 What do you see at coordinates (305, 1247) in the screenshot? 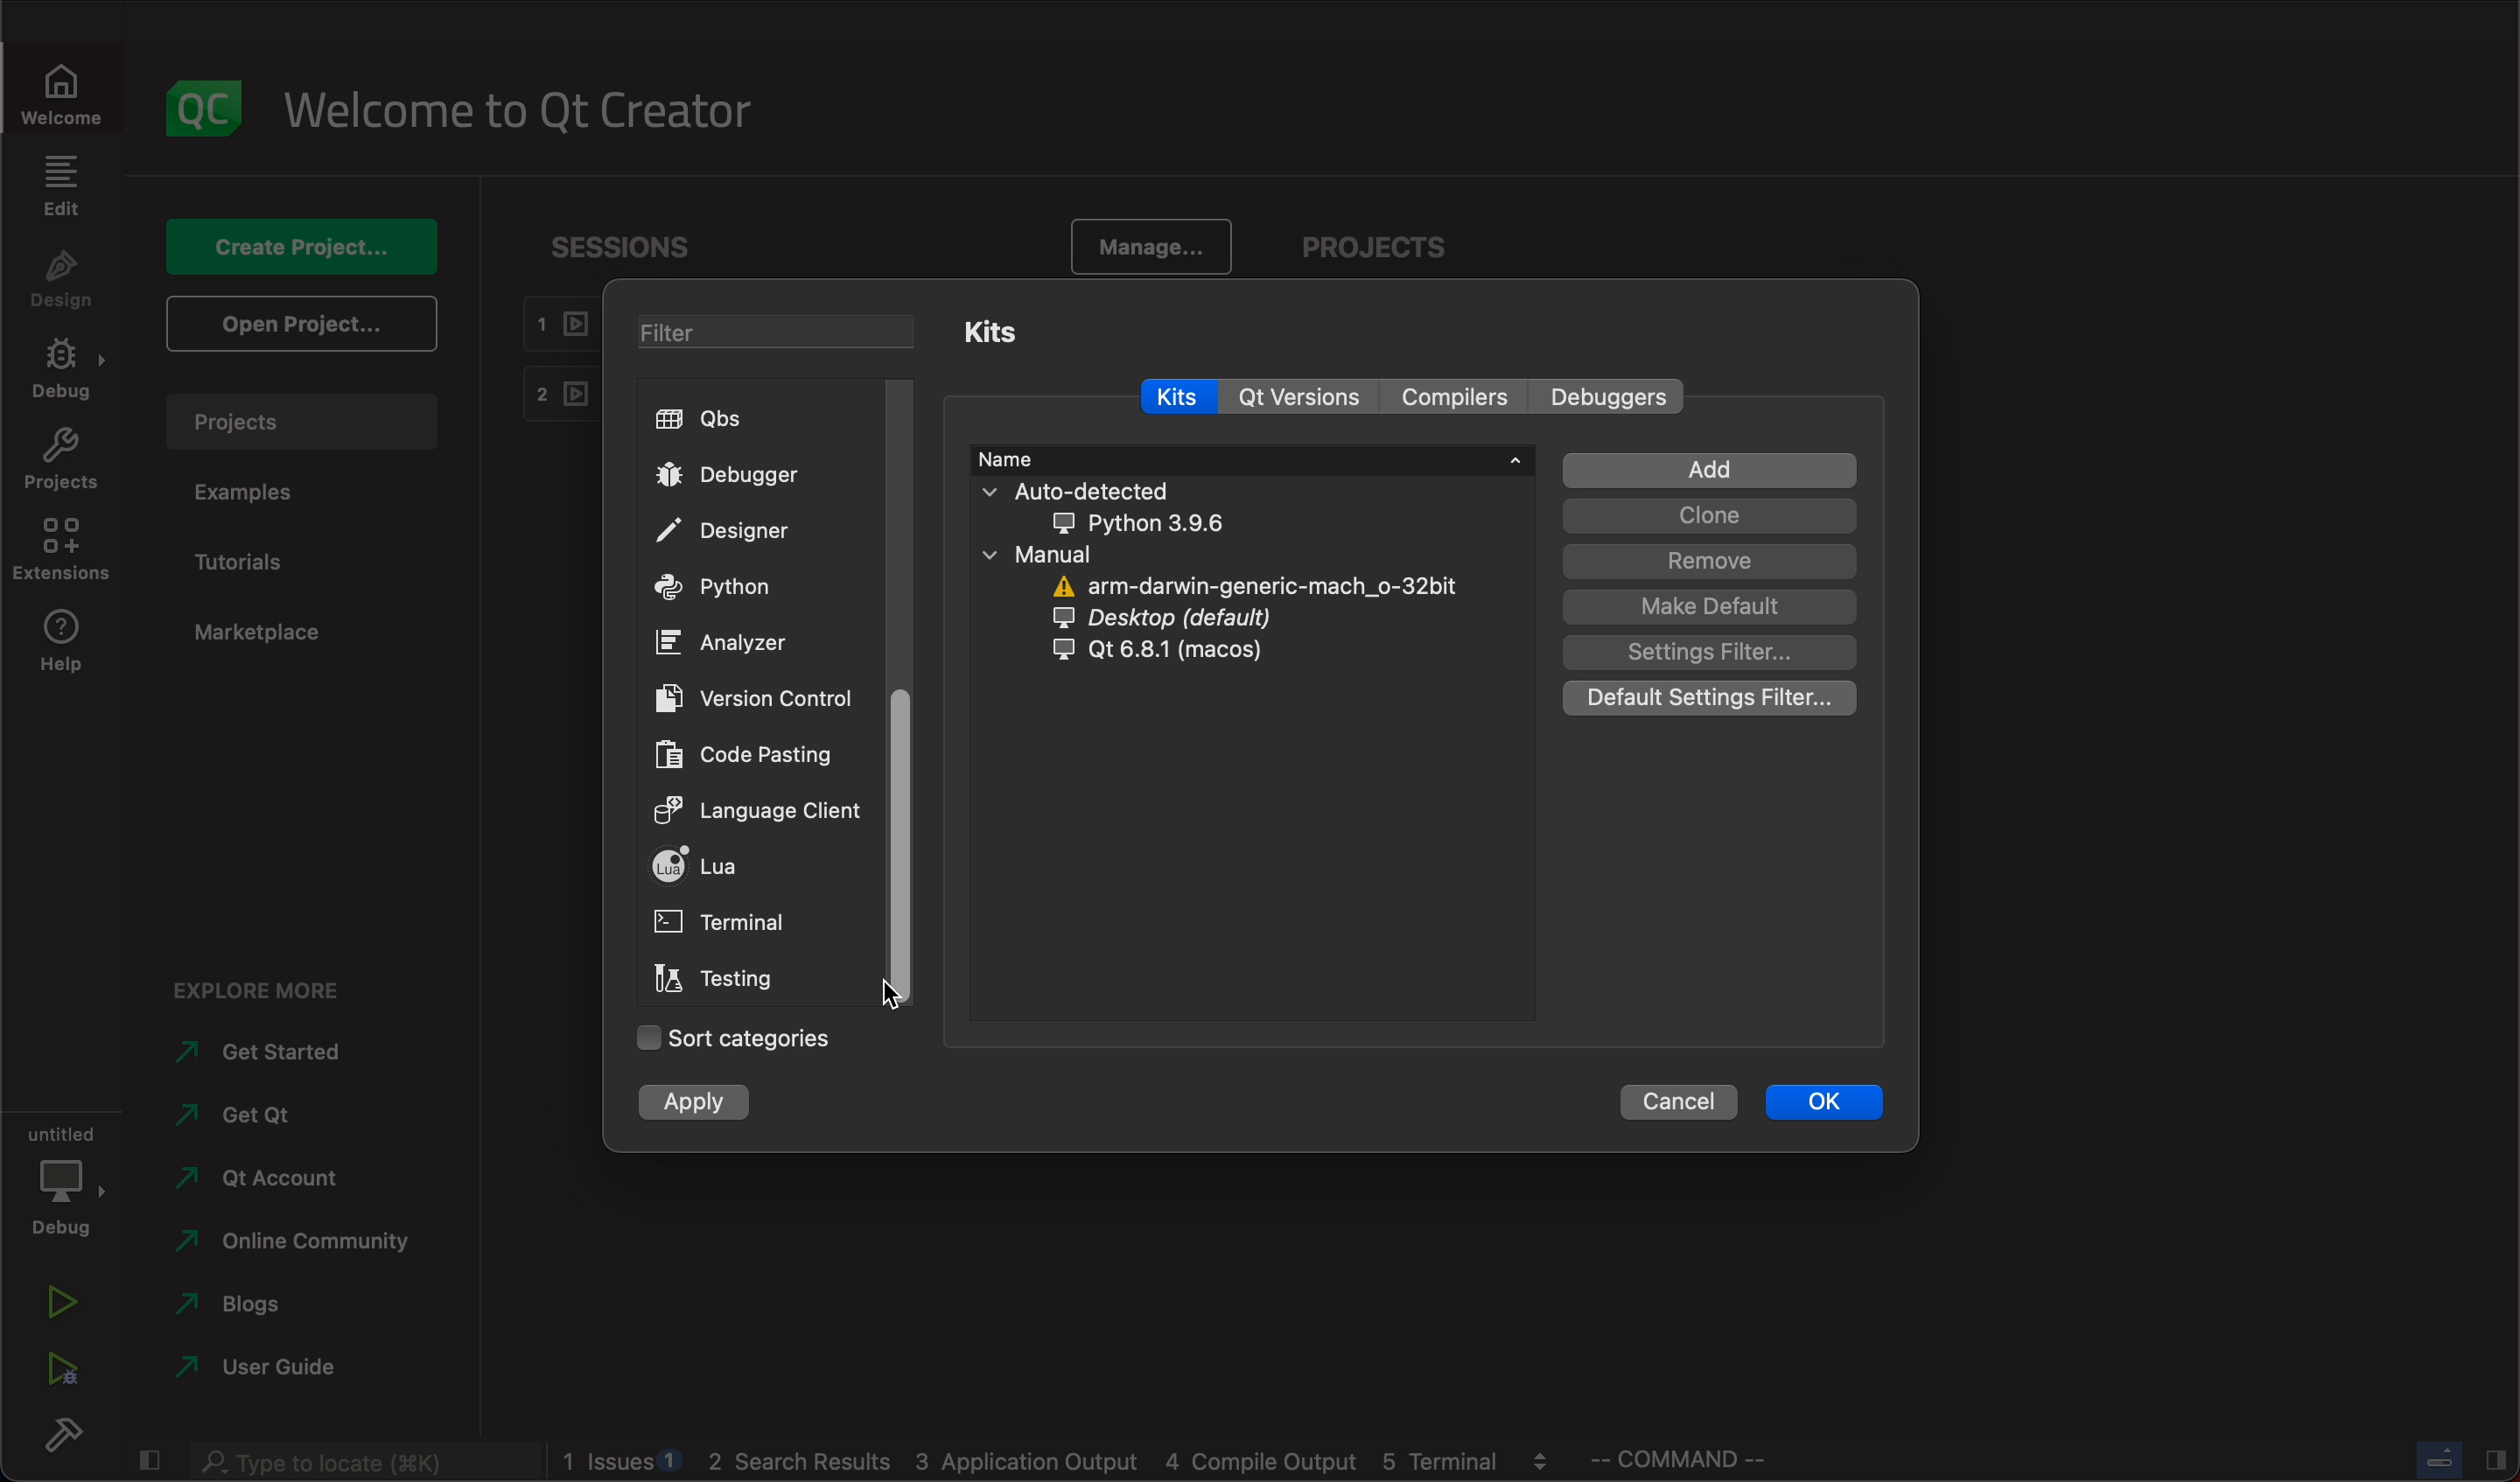
I see `community` at bounding box center [305, 1247].